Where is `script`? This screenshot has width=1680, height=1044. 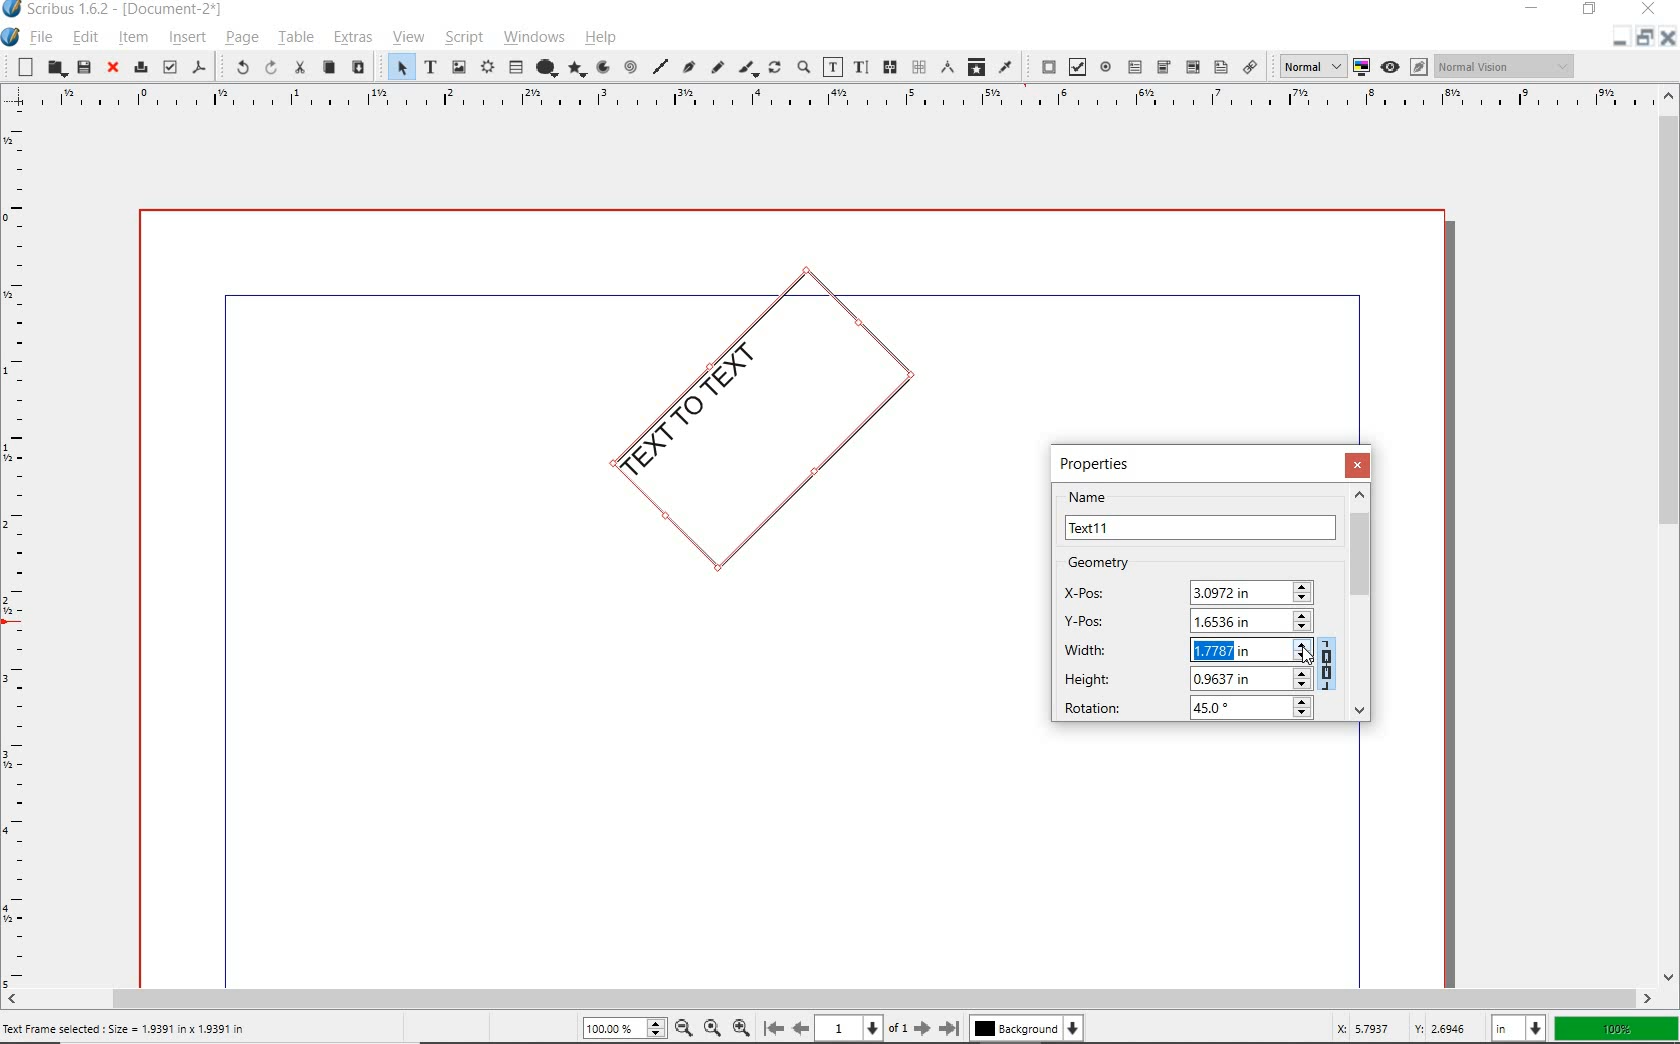 script is located at coordinates (464, 37).